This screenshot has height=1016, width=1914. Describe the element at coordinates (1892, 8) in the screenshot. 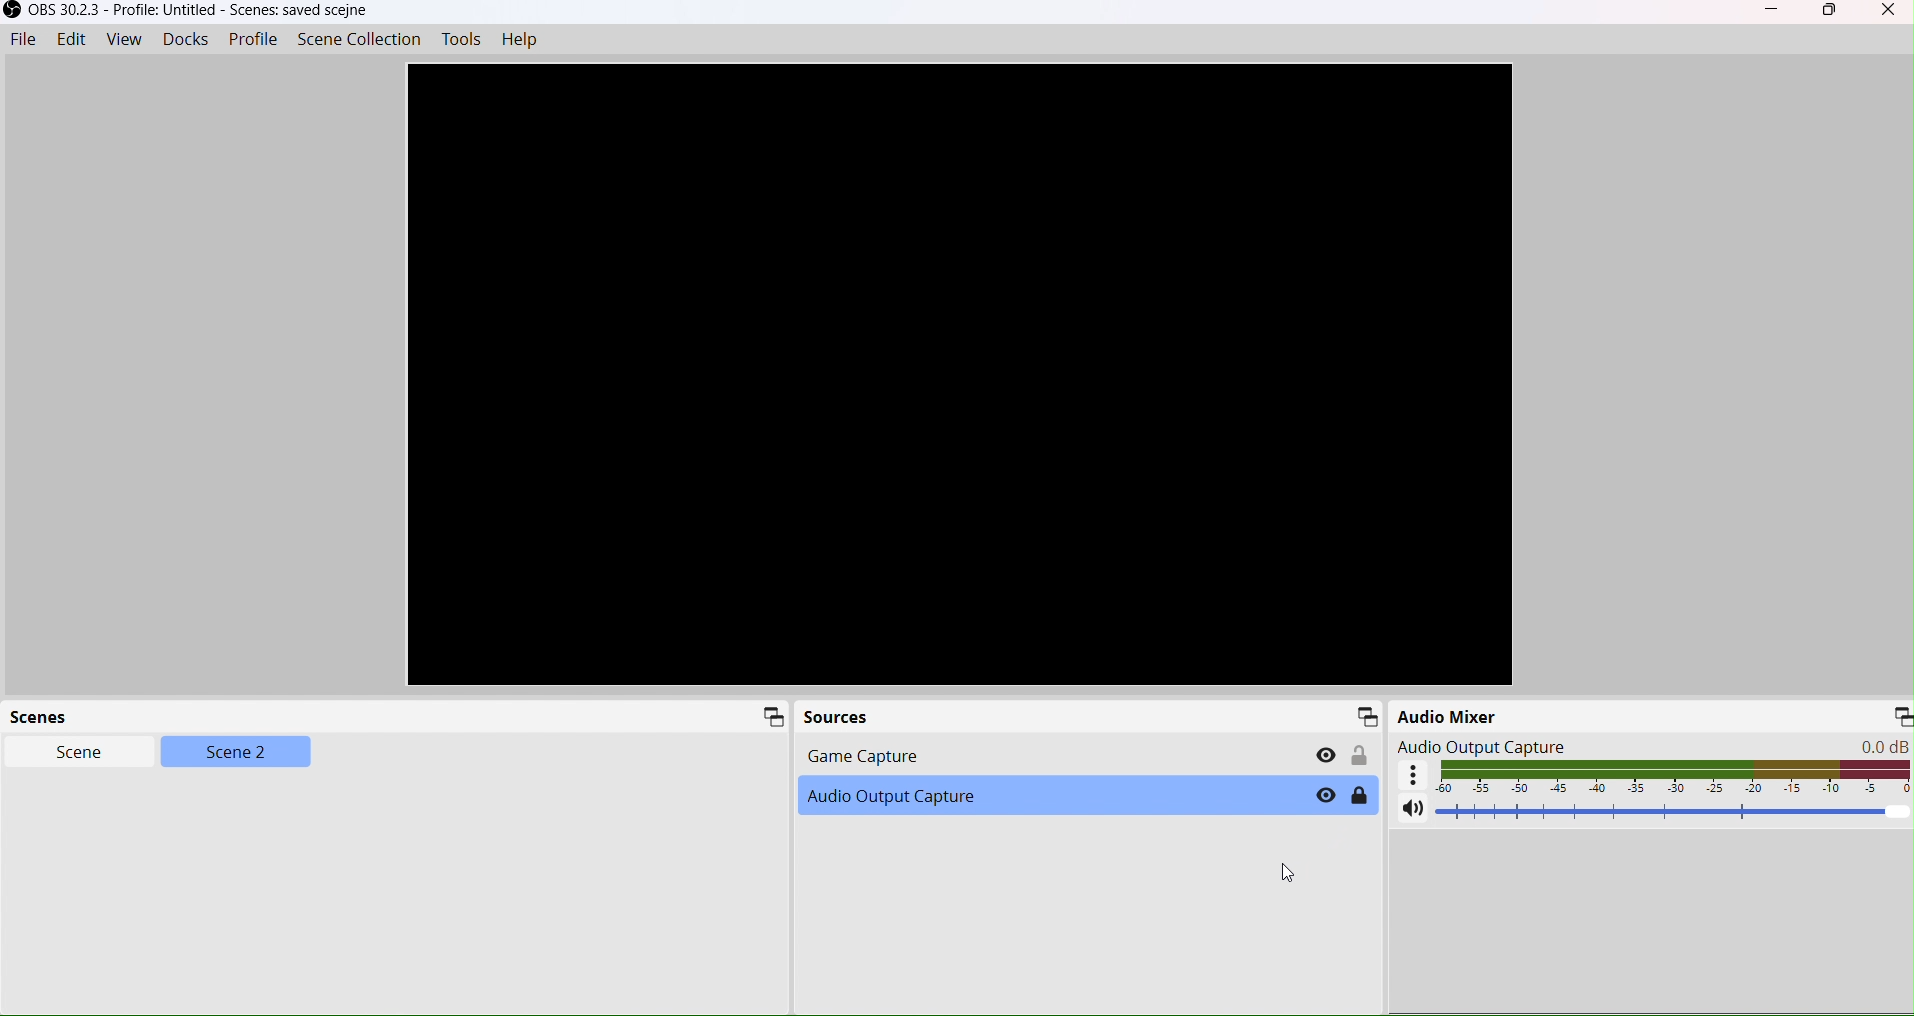

I see `Exit` at that location.